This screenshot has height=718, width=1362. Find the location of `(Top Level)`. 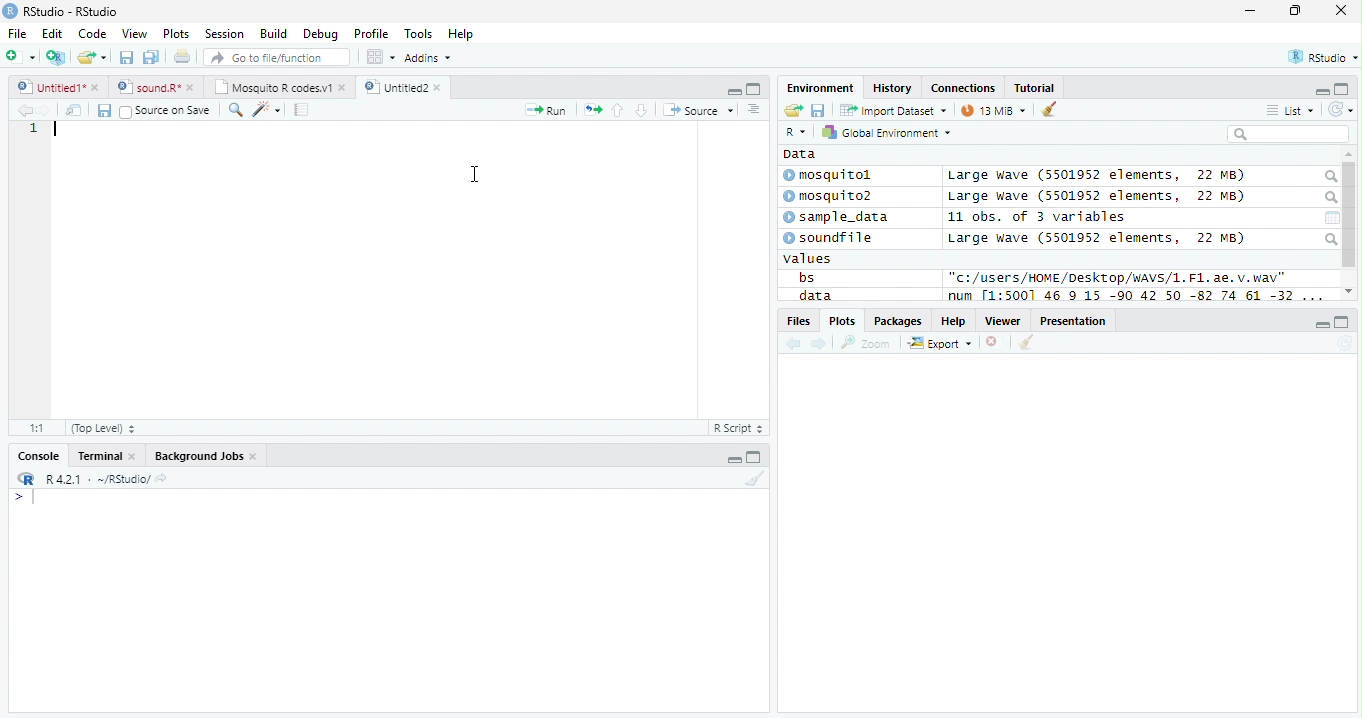

(Top Level) is located at coordinates (103, 429).